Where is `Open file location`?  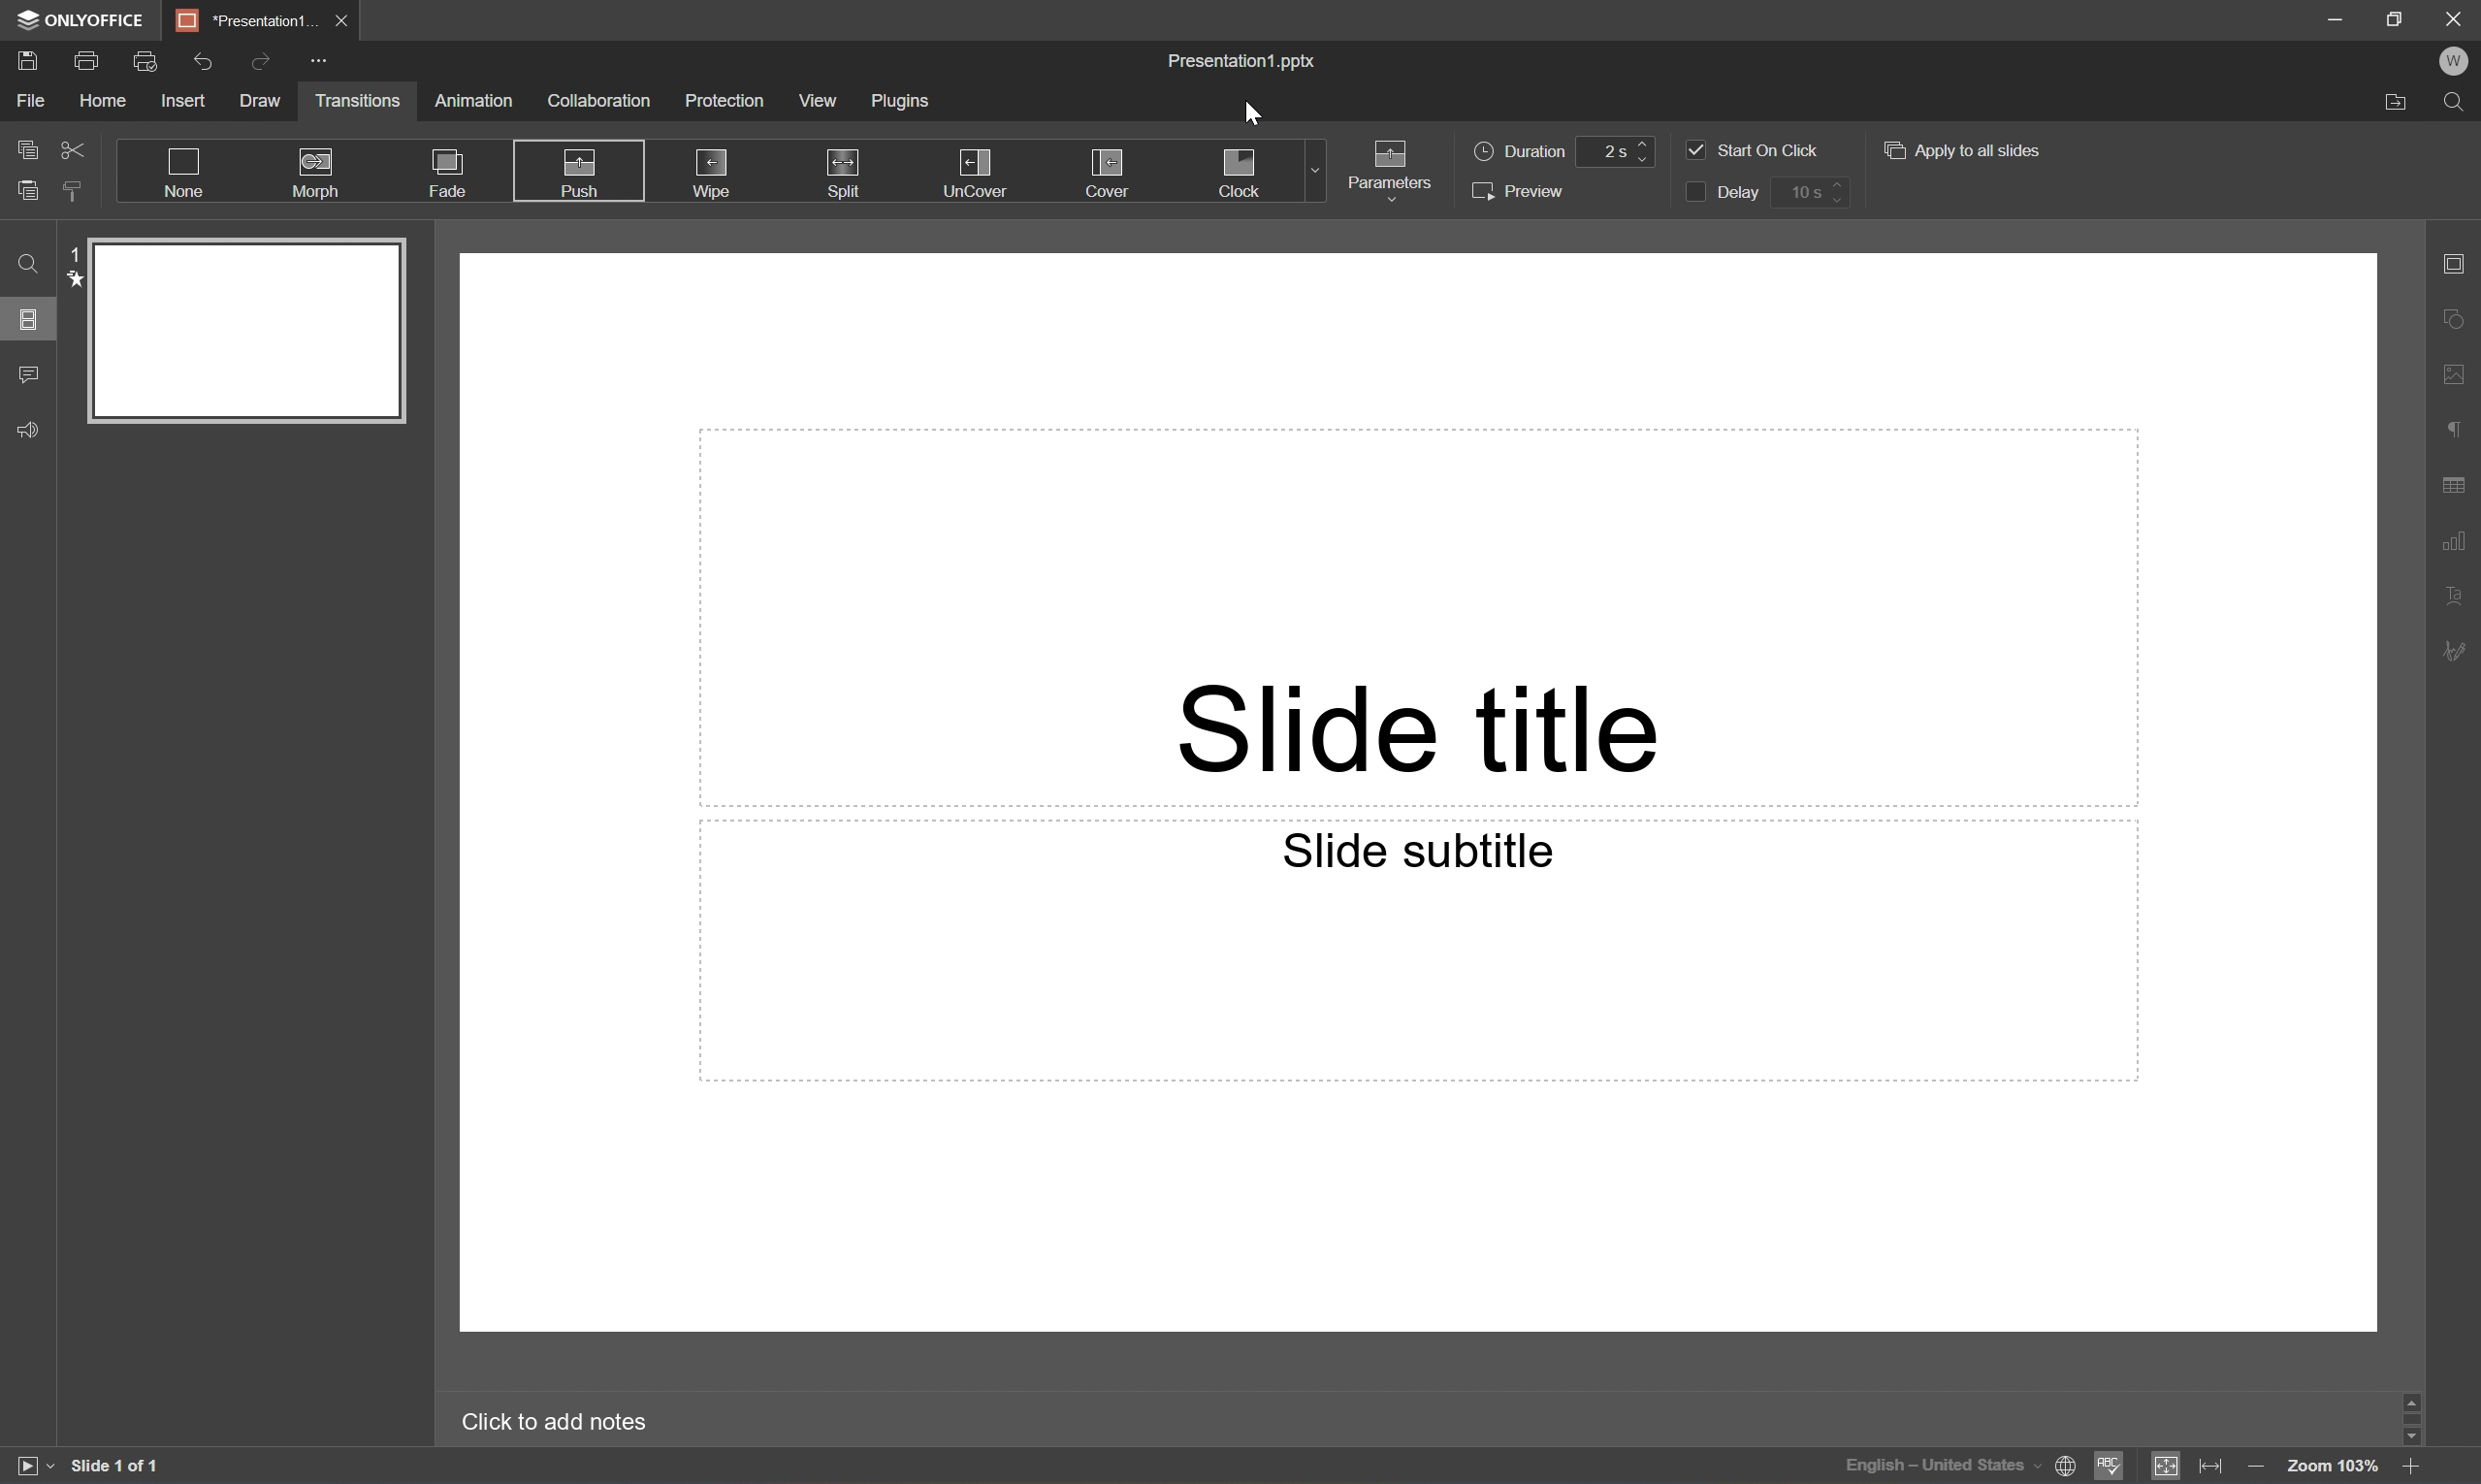
Open file location is located at coordinates (2396, 103).